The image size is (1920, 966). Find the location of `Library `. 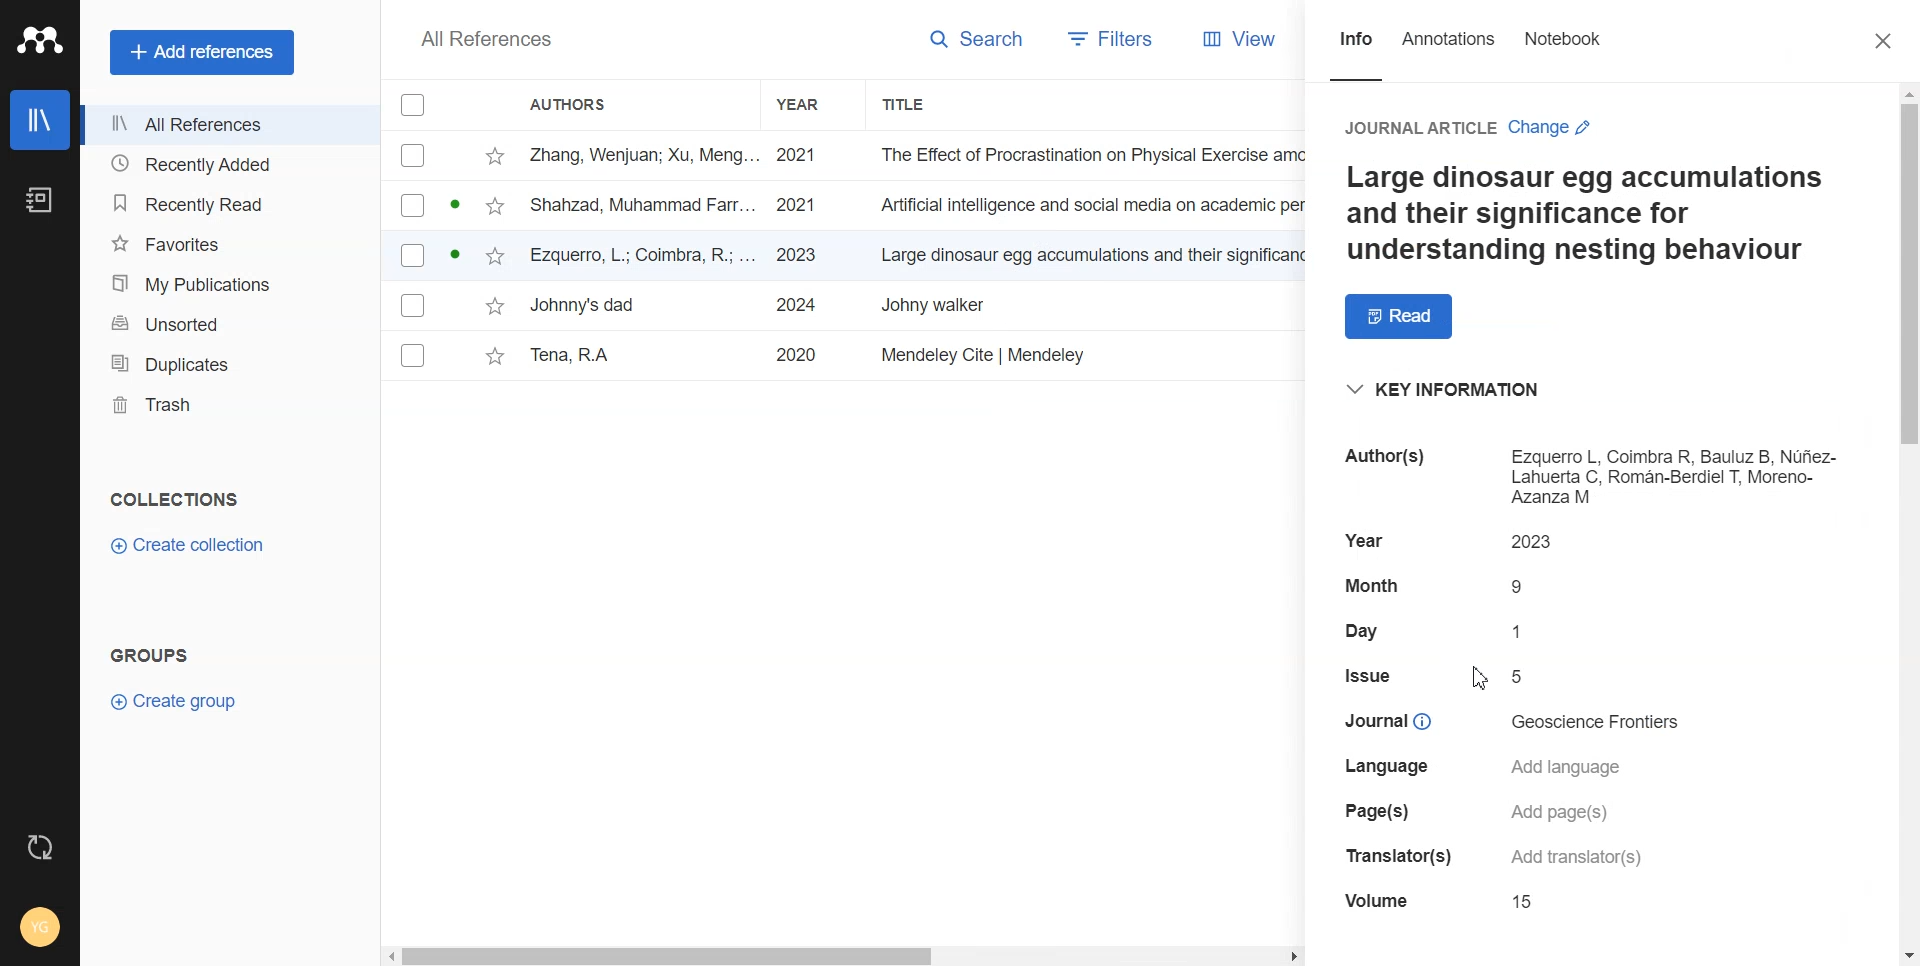

Library  is located at coordinates (40, 120).